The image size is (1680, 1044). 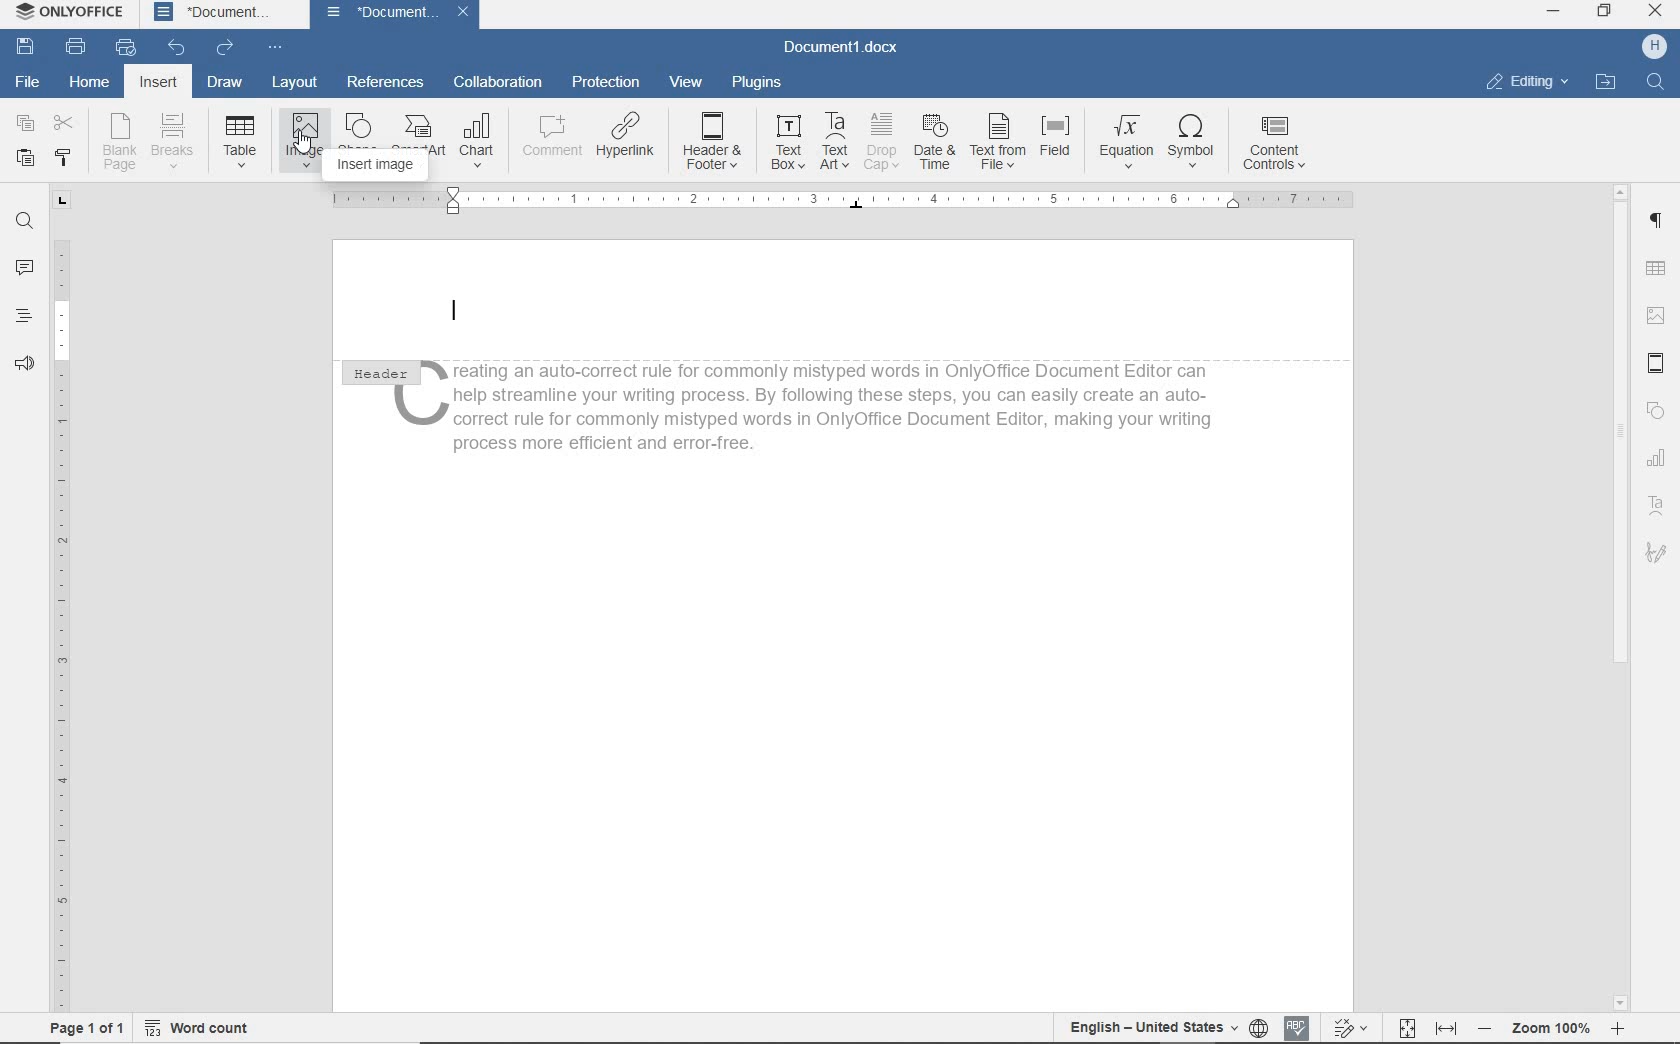 I want to click on Zoom, so click(x=1548, y=1029).